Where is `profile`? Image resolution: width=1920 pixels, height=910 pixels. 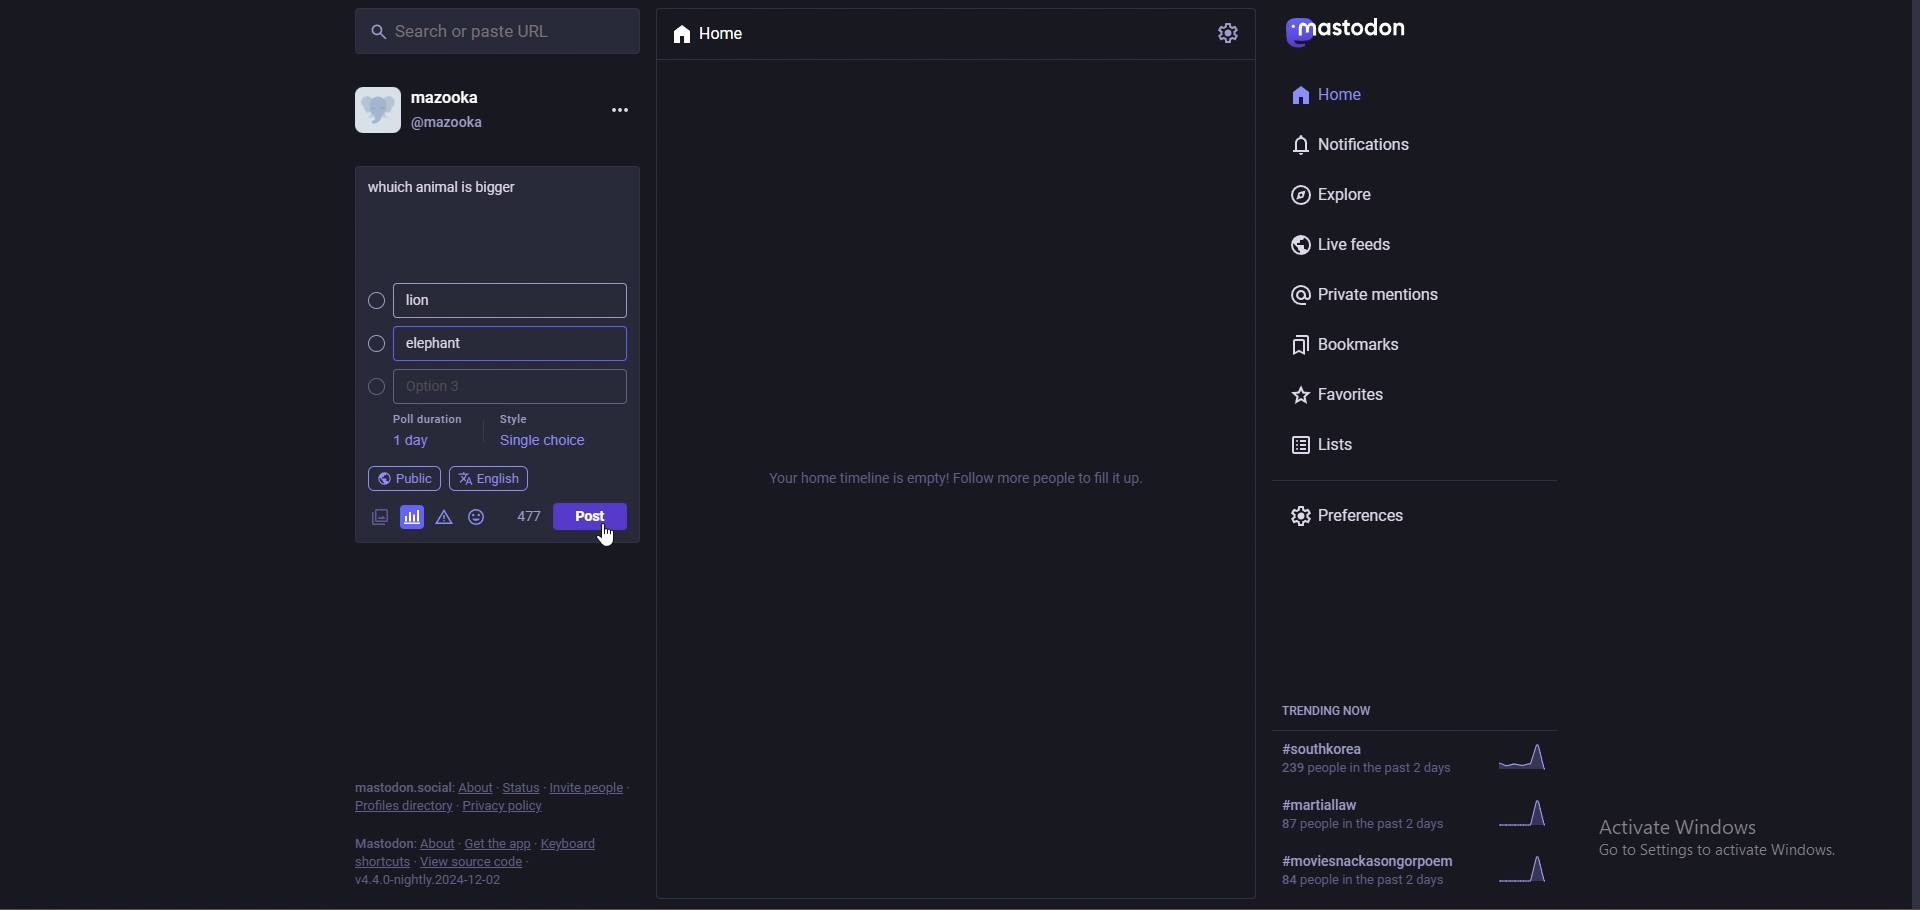 profile is located at coordinates (376, 109).